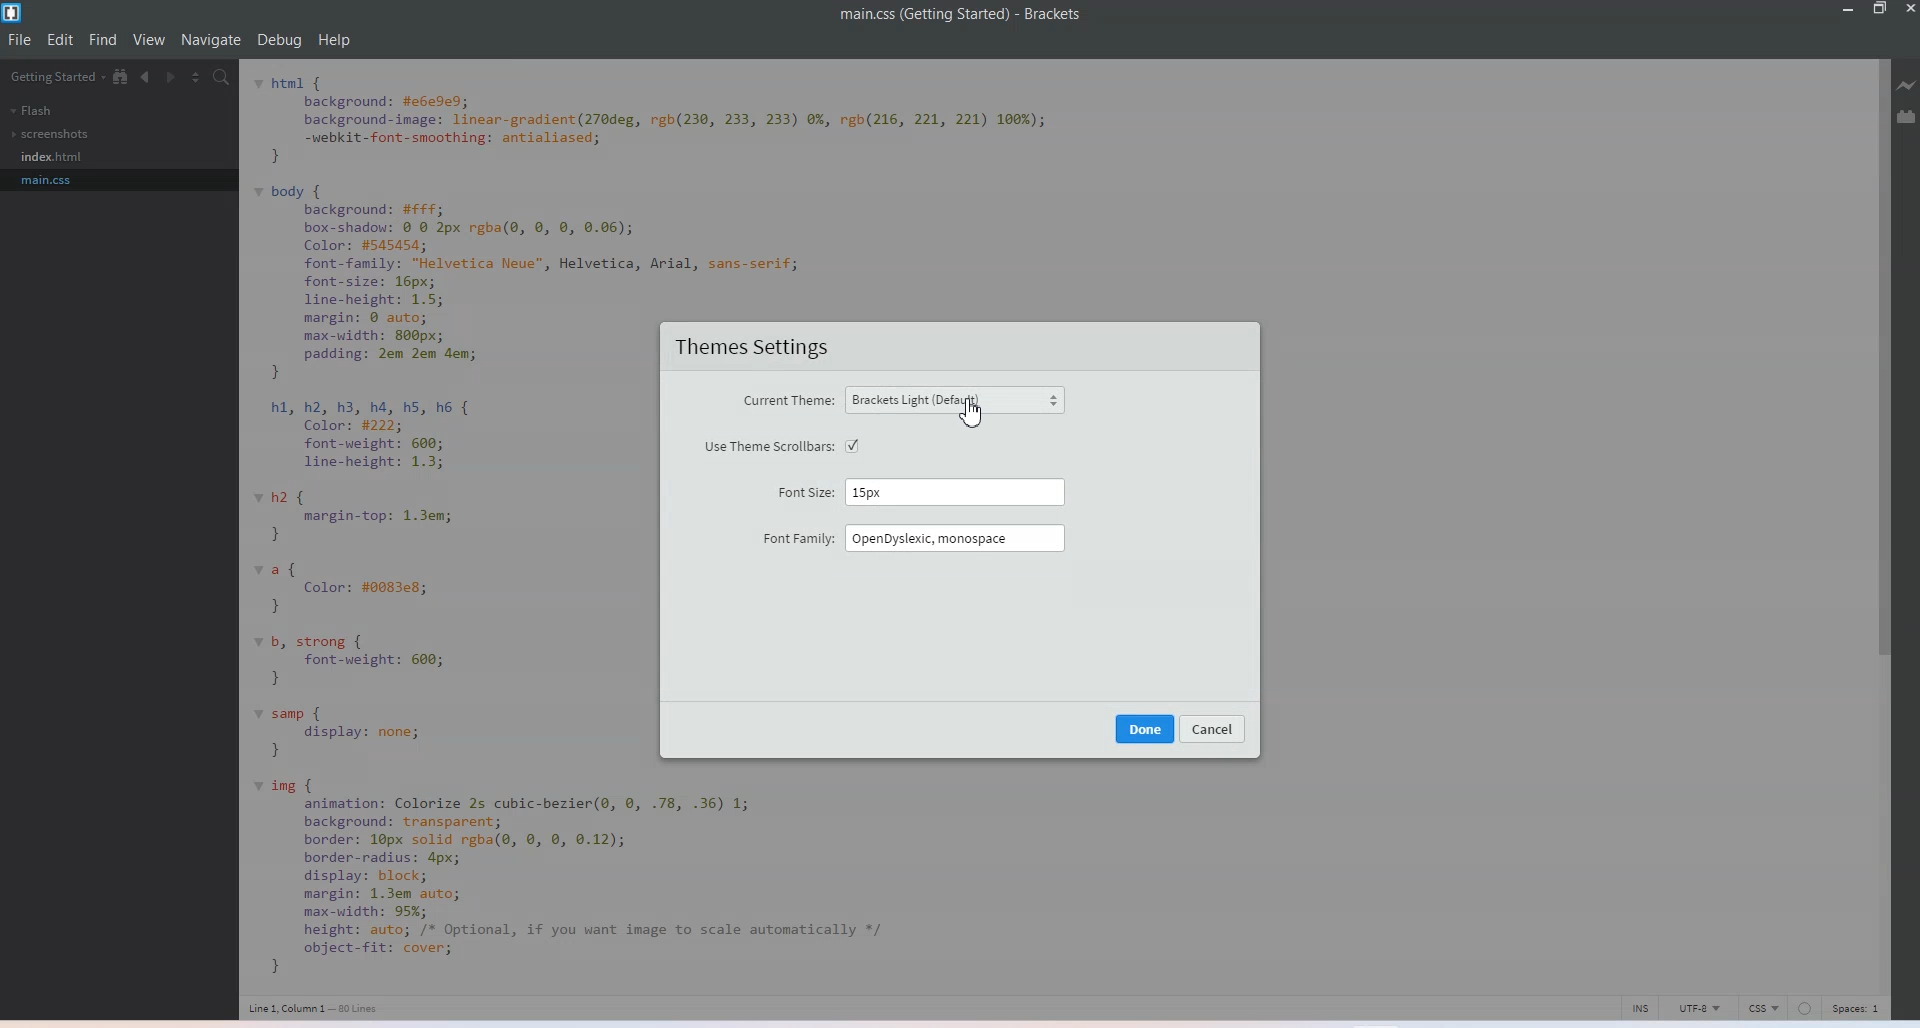 This screenshot has height=1028, width=1920. I want to click on Current theme, so click(783, 399).